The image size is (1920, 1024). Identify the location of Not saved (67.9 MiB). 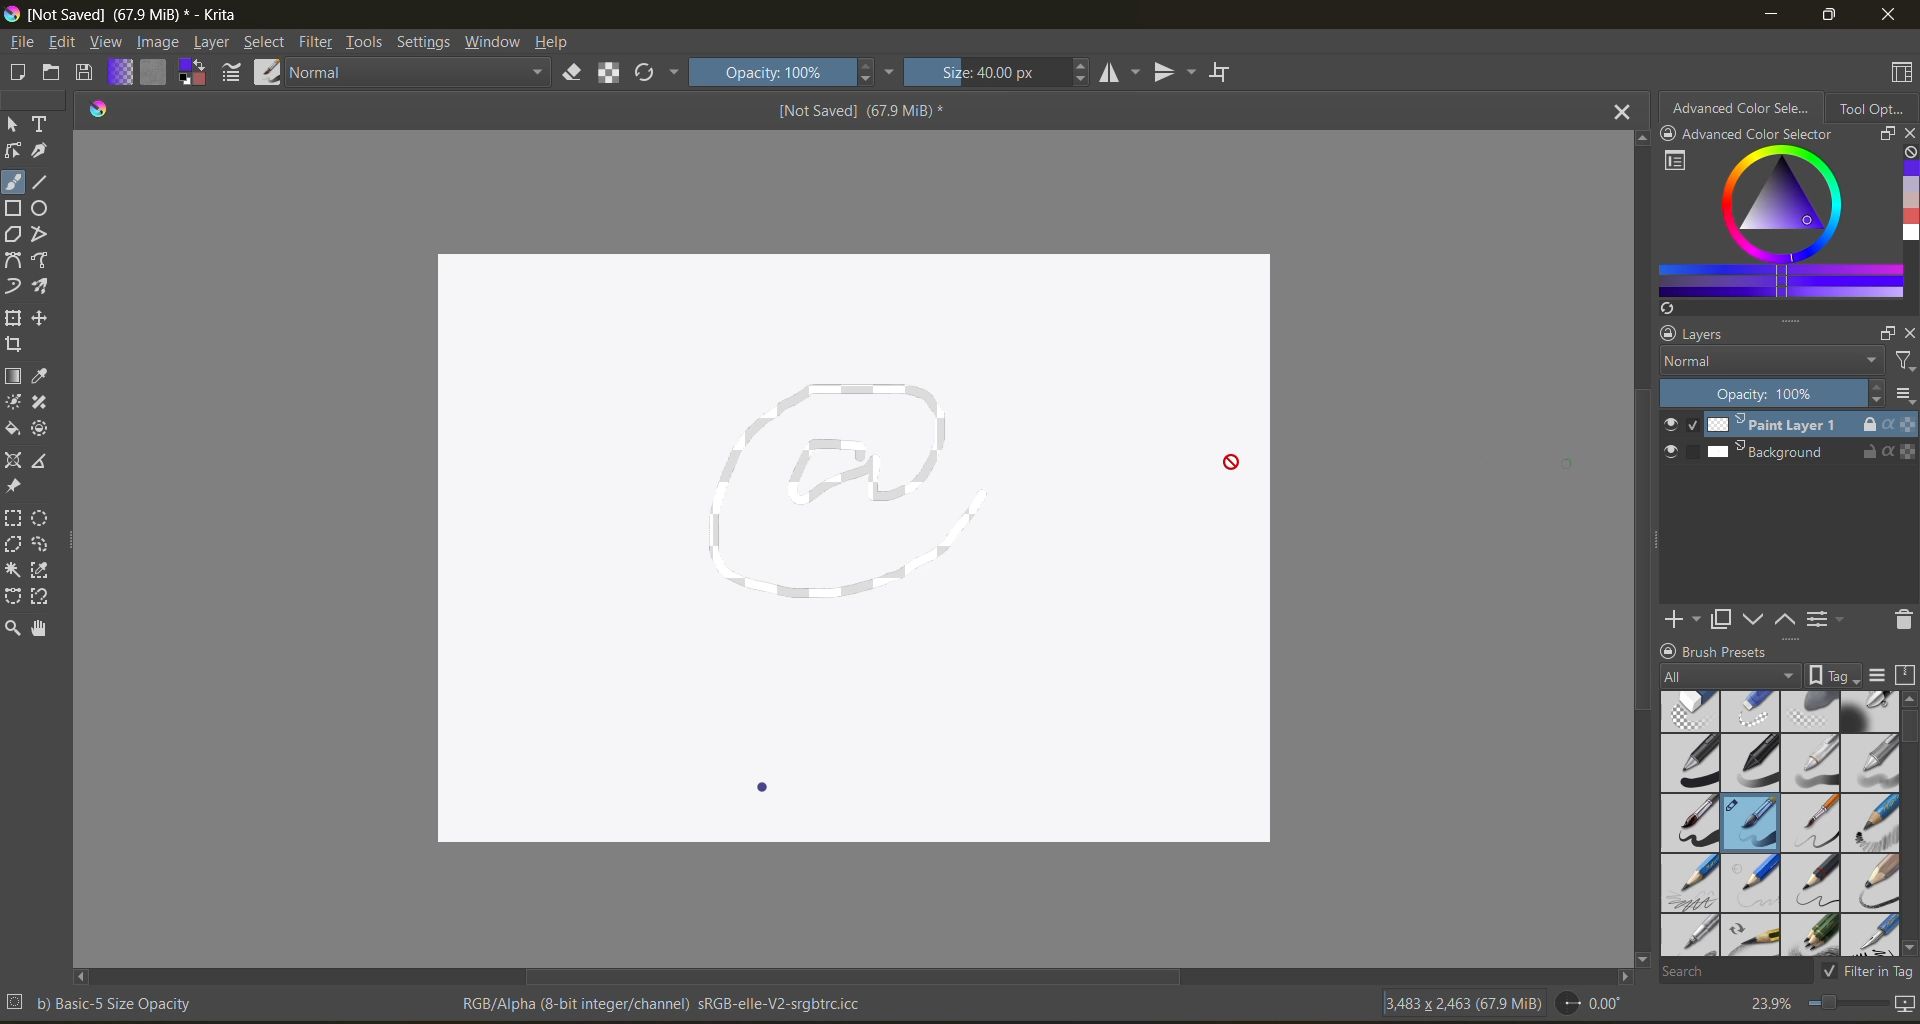
(863, 111).